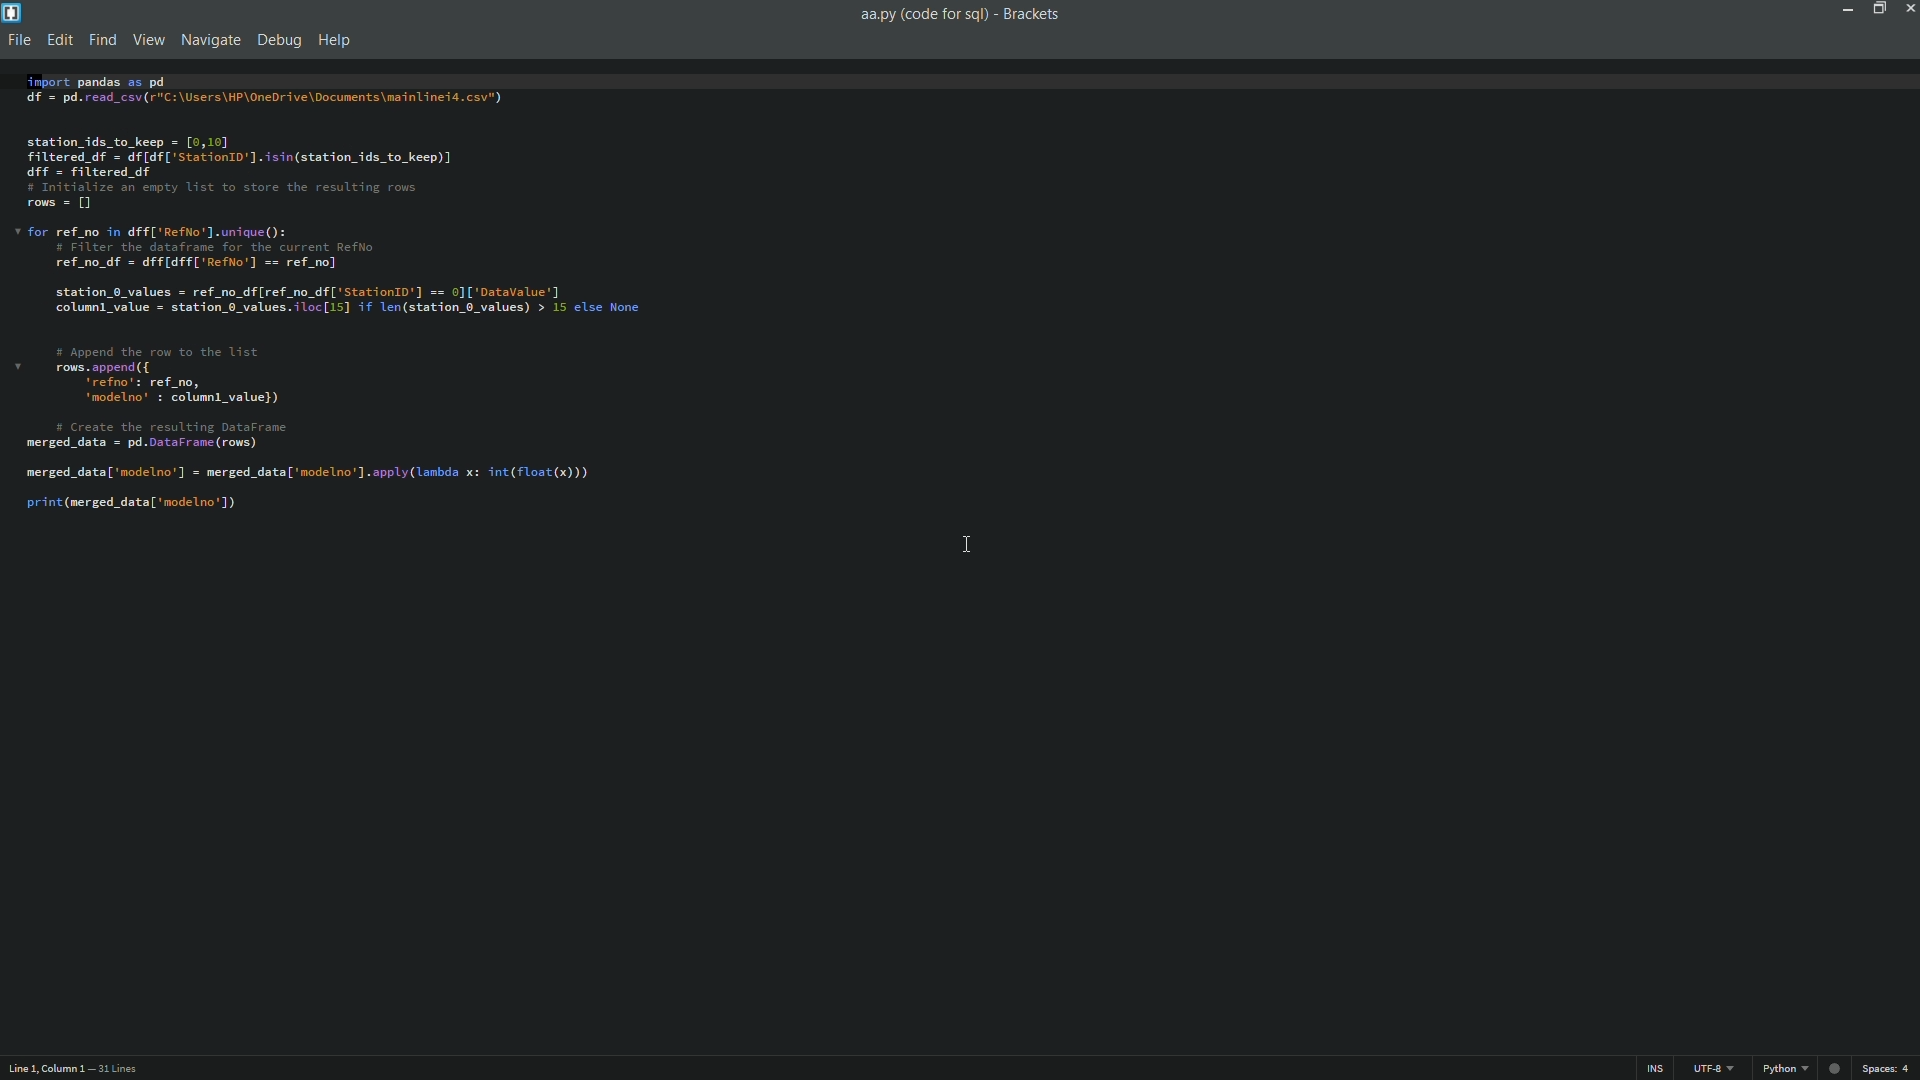  What do you see at coordinates (59, 41) in the screenshot?
I see `edit menu` at bounding box center [59, 41].